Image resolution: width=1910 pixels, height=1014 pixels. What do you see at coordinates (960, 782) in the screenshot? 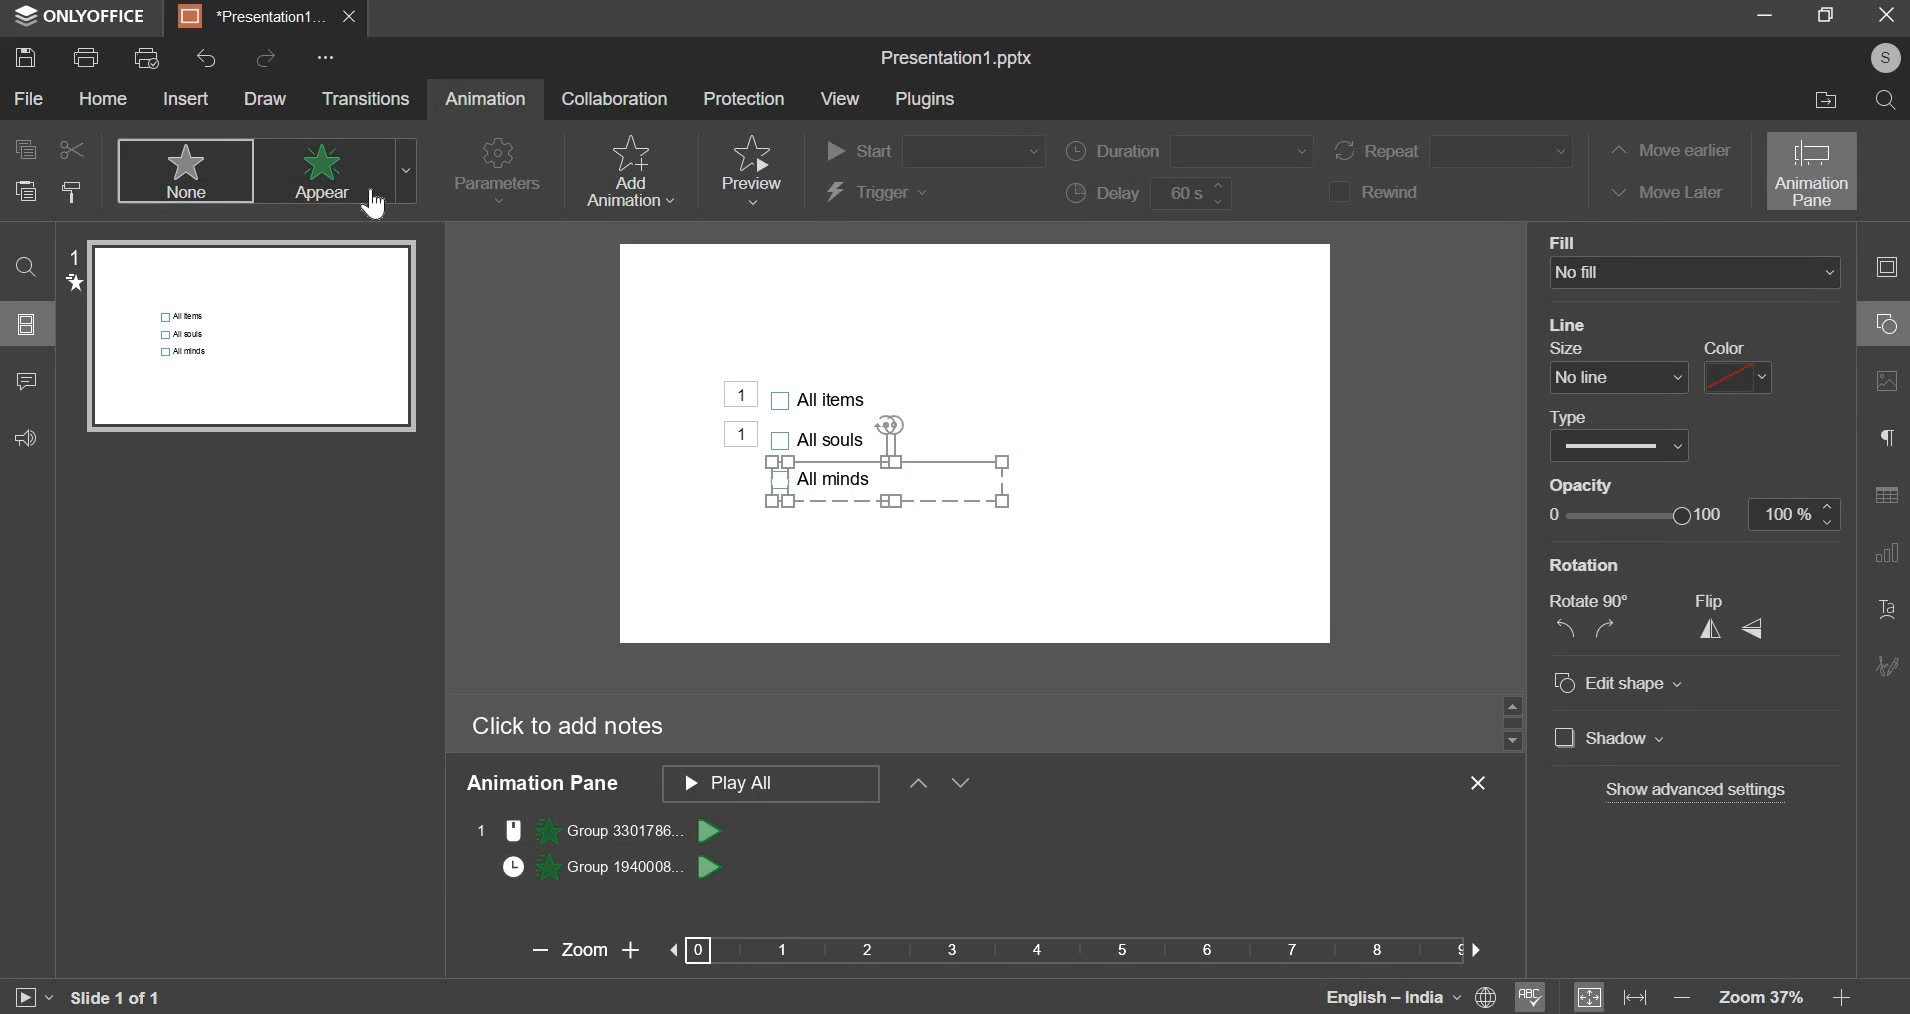
I see `move behind` at bounding box center [960, 782].